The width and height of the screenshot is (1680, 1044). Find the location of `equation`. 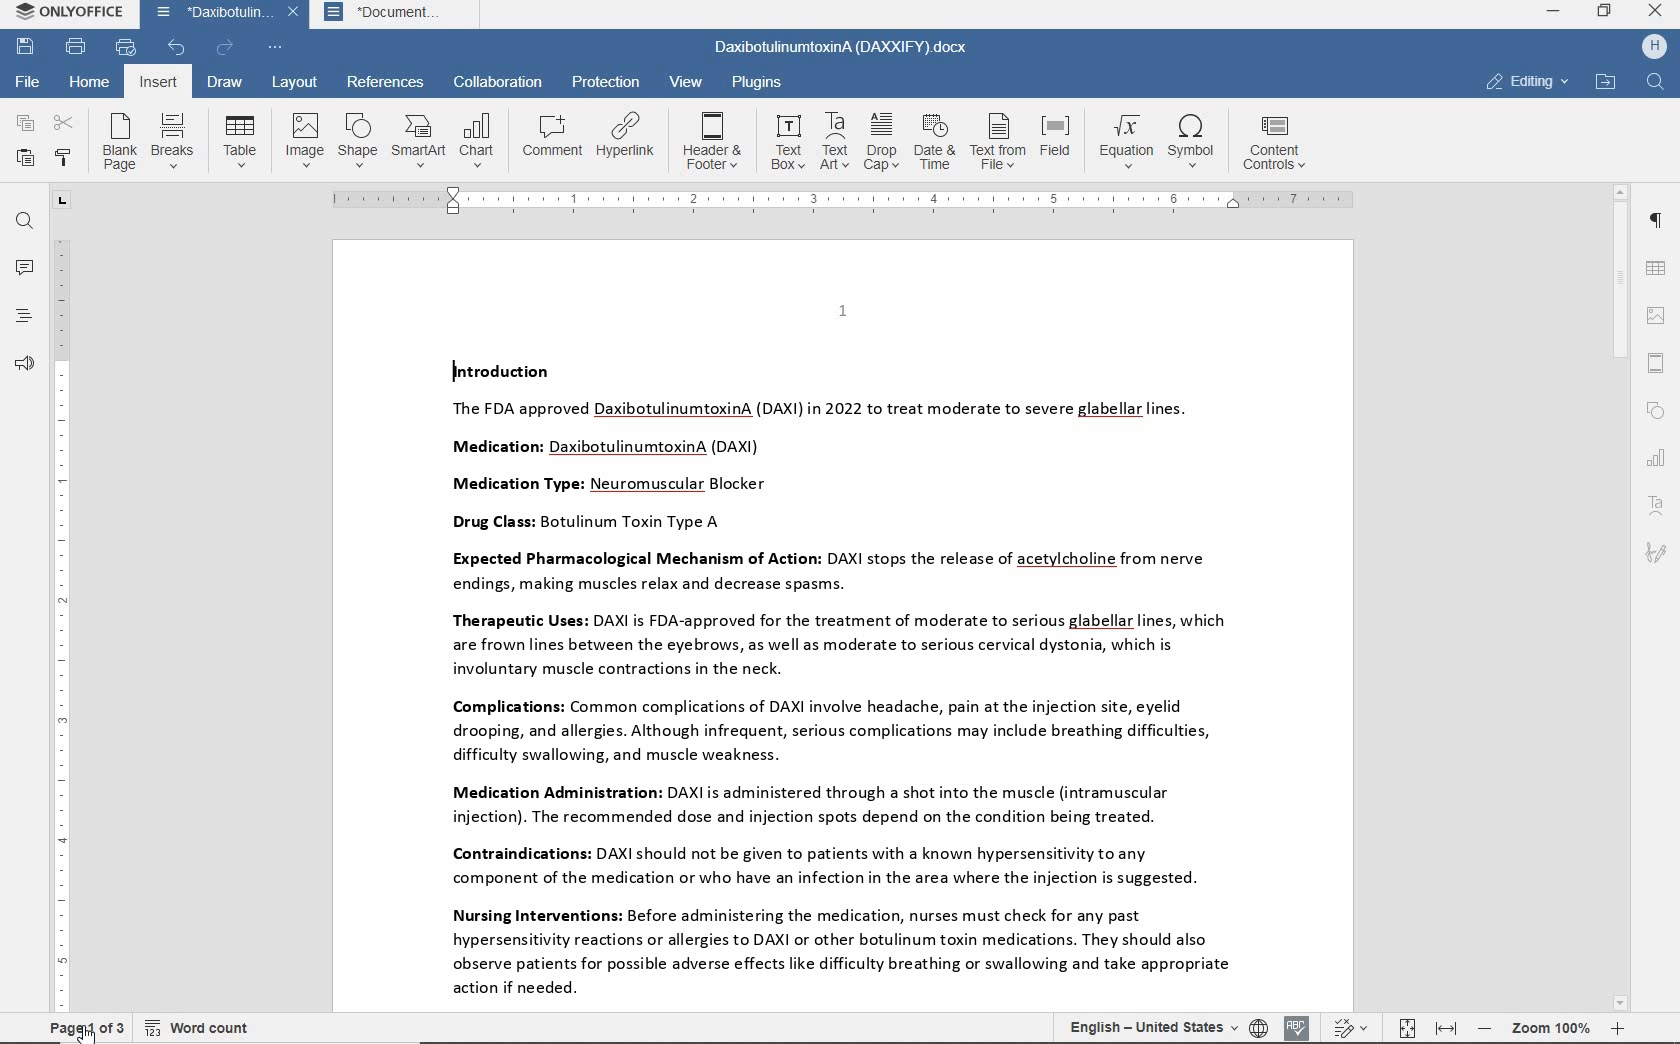

equation is located at coordinates (1123, 141).